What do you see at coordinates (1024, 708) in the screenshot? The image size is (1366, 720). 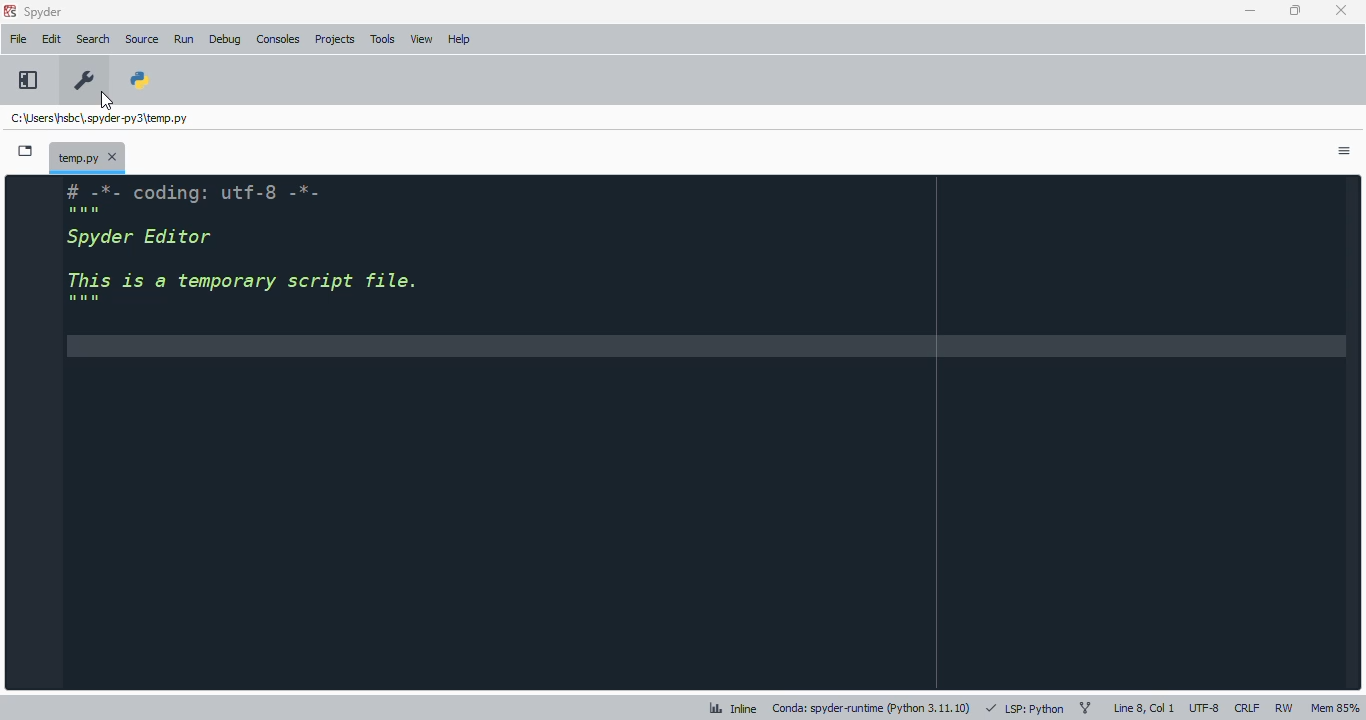 I see `LSP: Python` at bounding box center [1024, 708].